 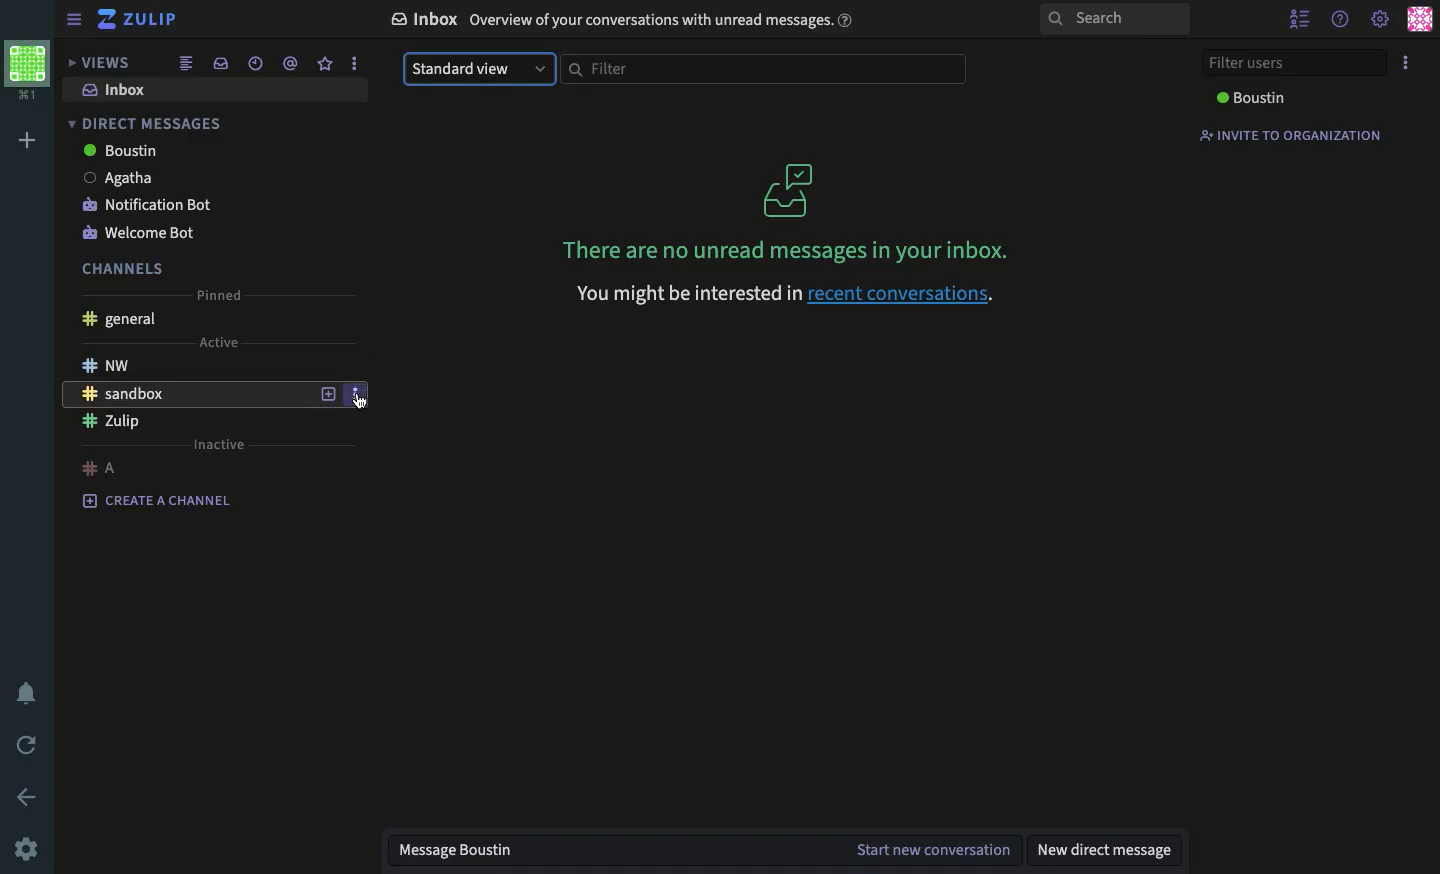 I want to click on filter, so click(x=763, y=71).